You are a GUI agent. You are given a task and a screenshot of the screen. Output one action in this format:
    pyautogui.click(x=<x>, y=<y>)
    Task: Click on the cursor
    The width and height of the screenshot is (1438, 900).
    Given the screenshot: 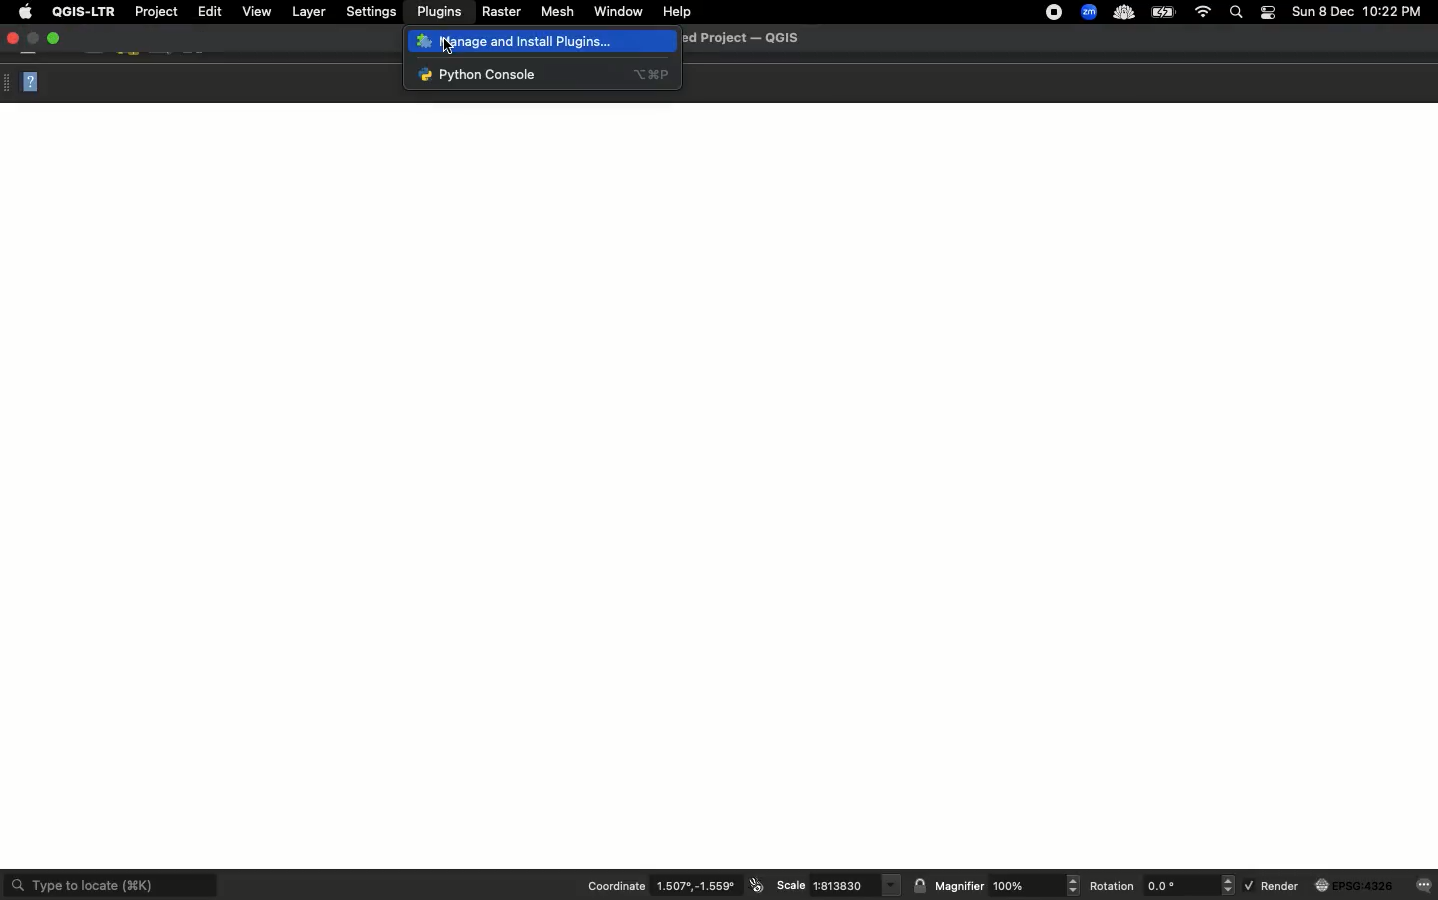 What is the action you would take?
    pyautogui.click(x=449, y=45)
    